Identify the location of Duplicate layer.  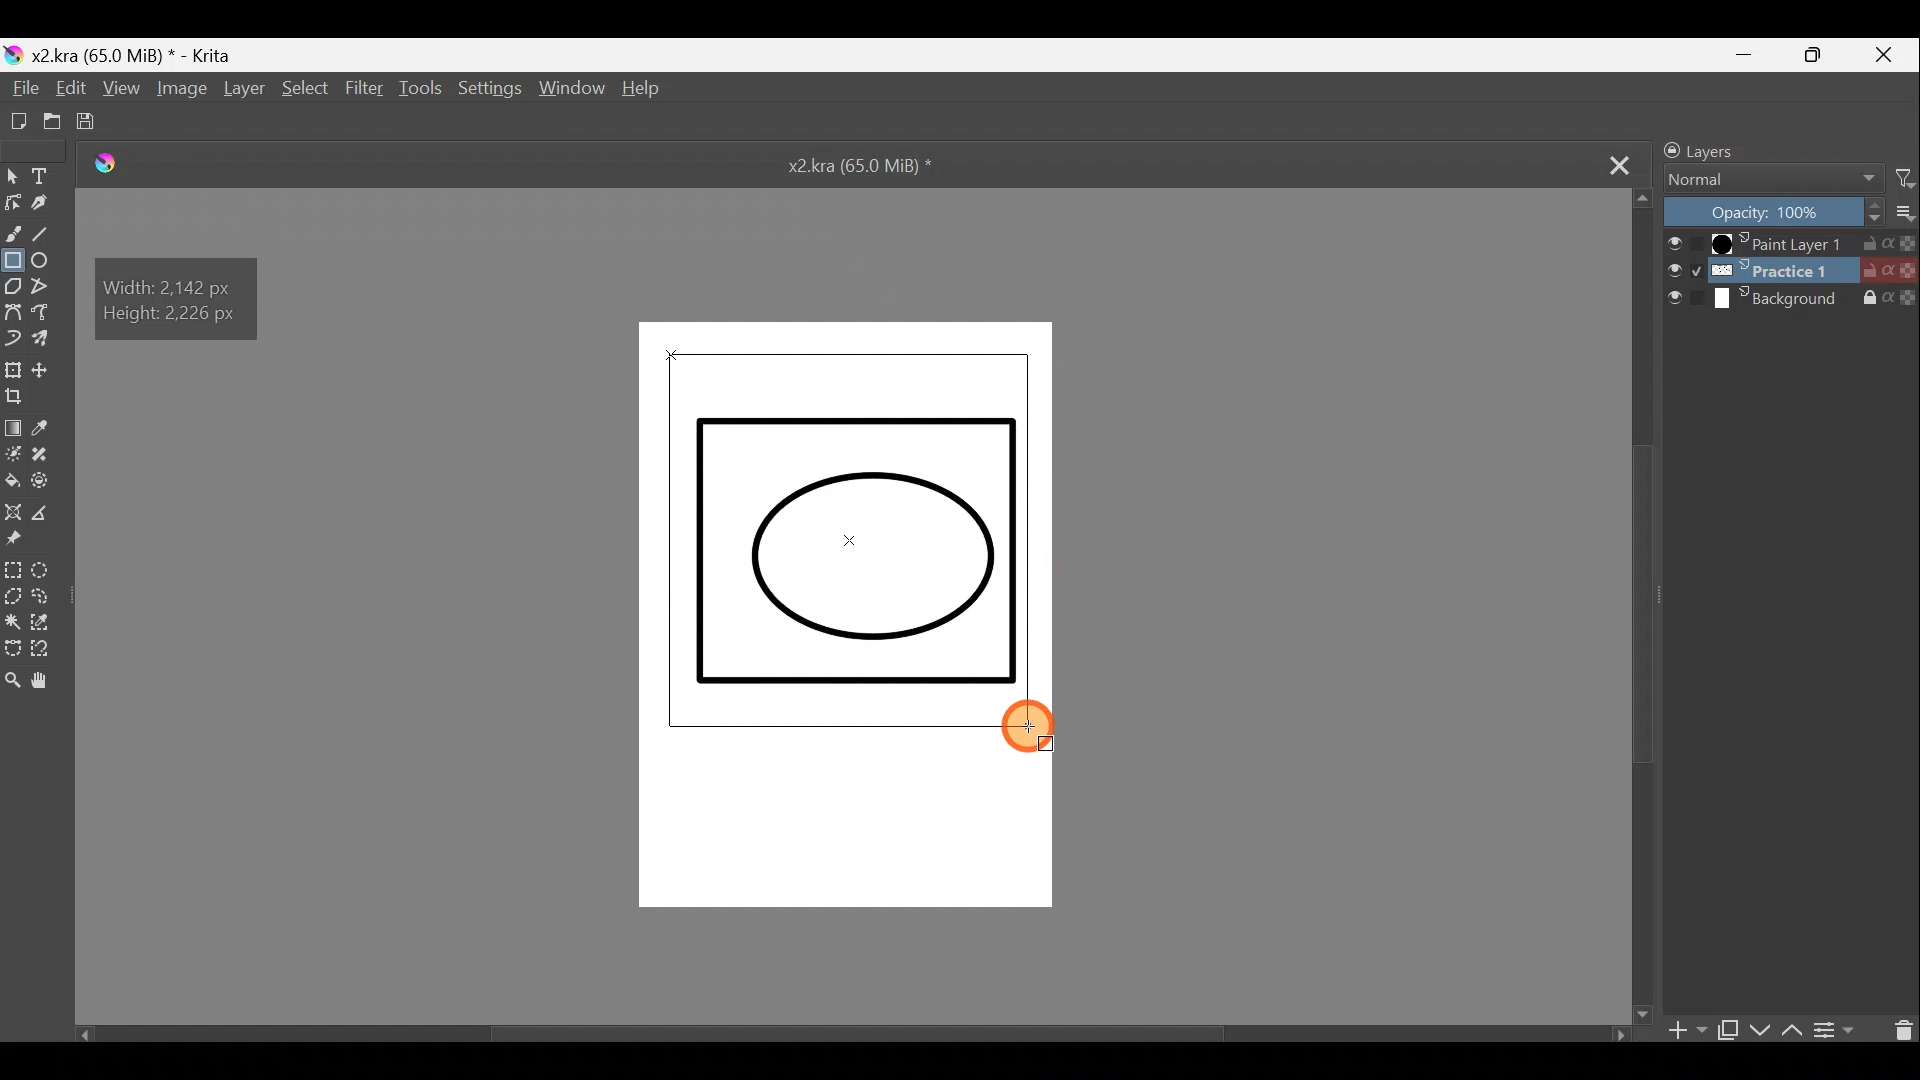
(1727, 1034).